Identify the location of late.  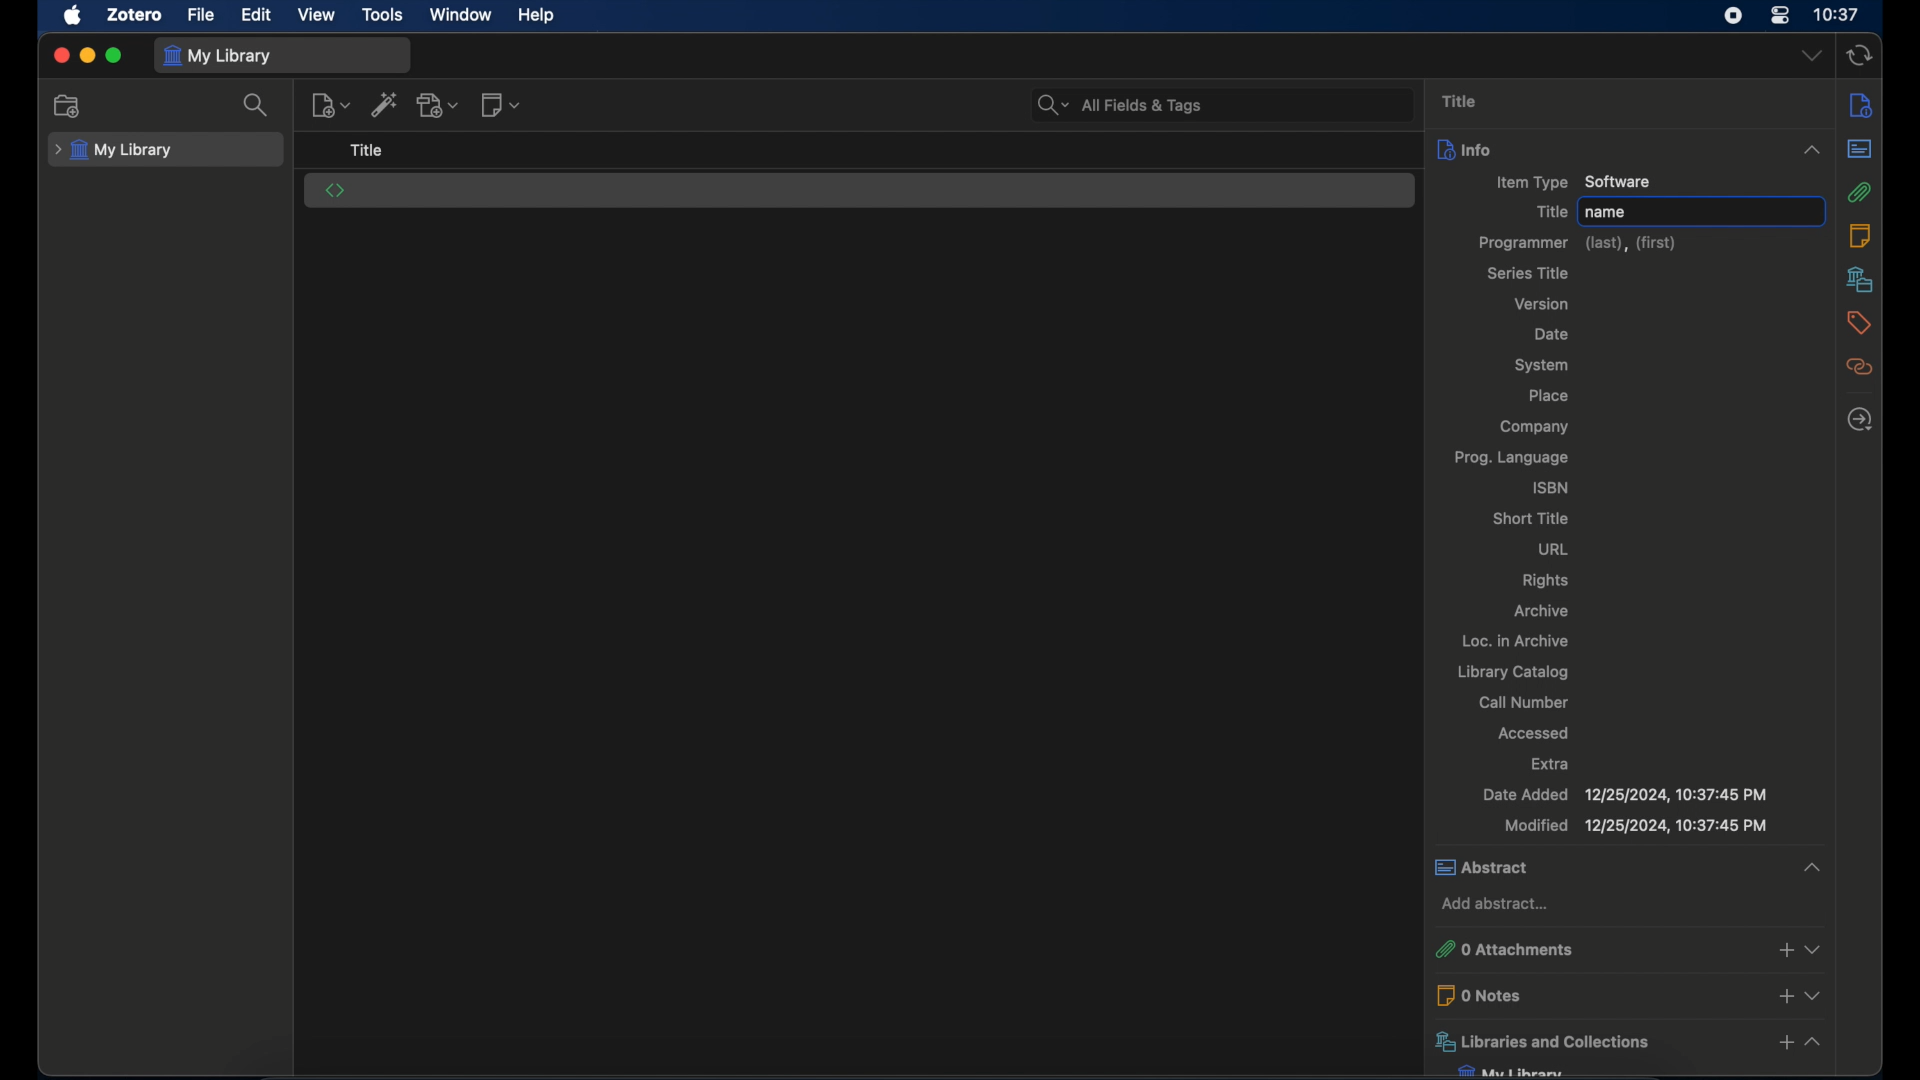
(1860, 420).